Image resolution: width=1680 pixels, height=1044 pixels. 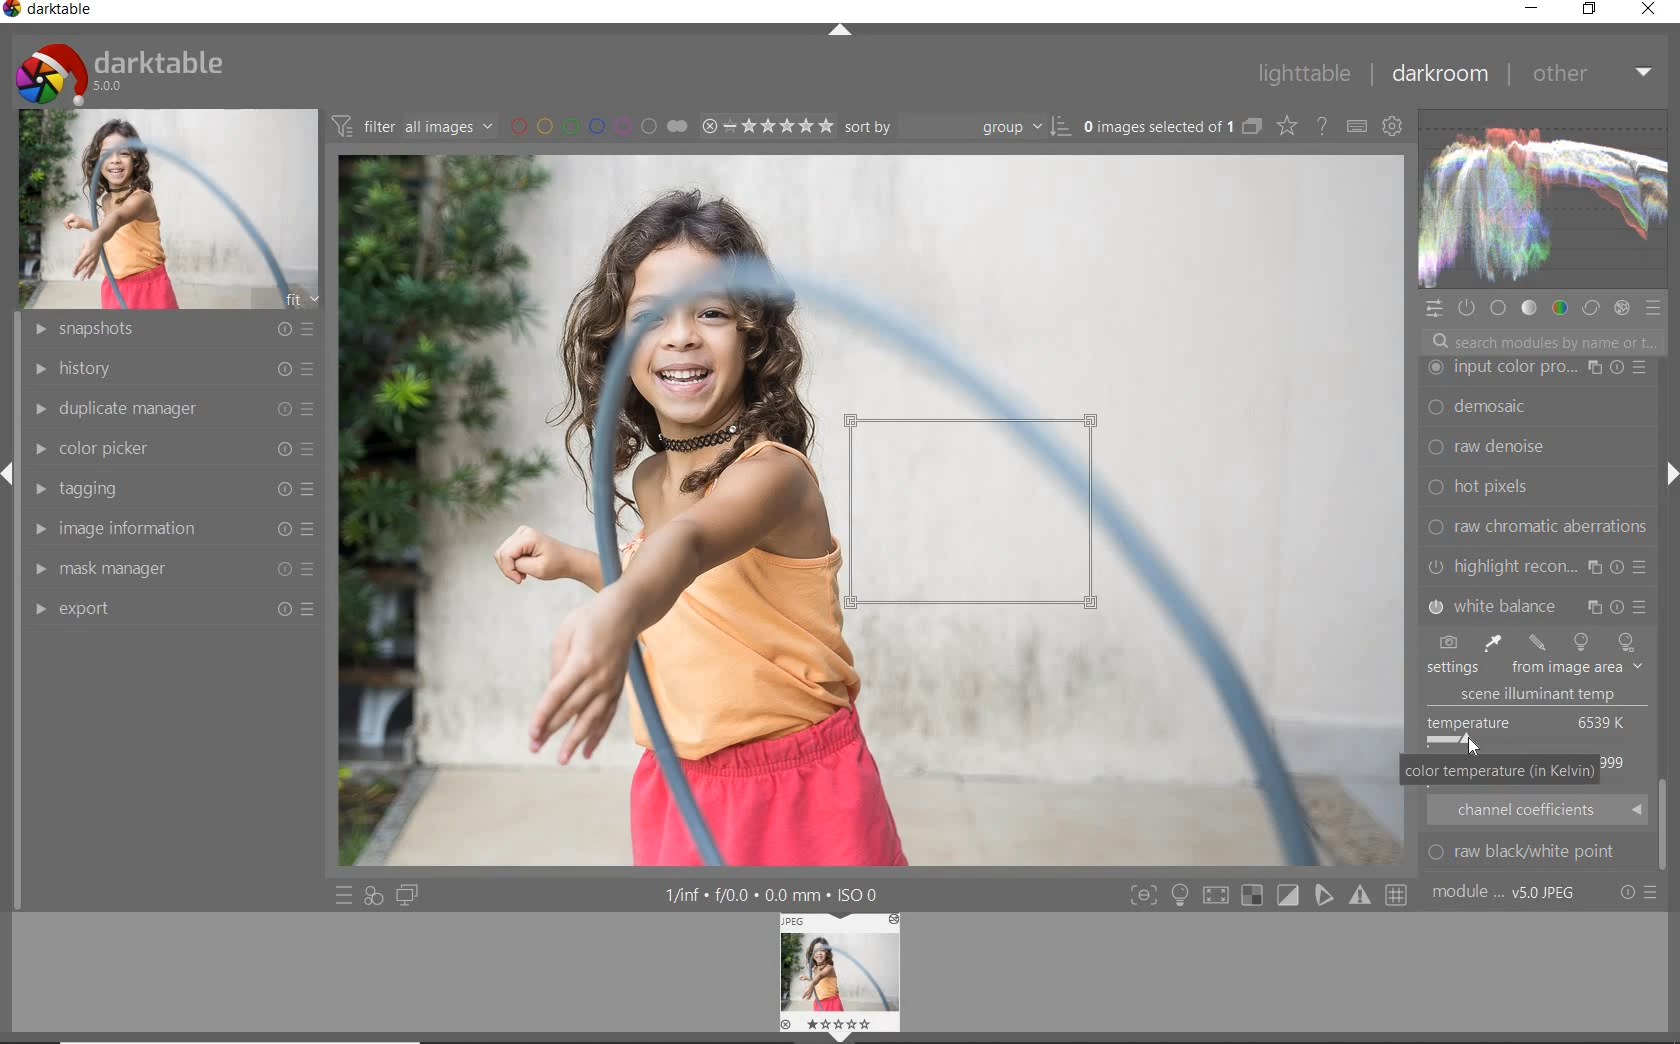 What do you see at coordinates (1558, 307) in the screenshot?
I see `color` at bounding box center [1558, 307].